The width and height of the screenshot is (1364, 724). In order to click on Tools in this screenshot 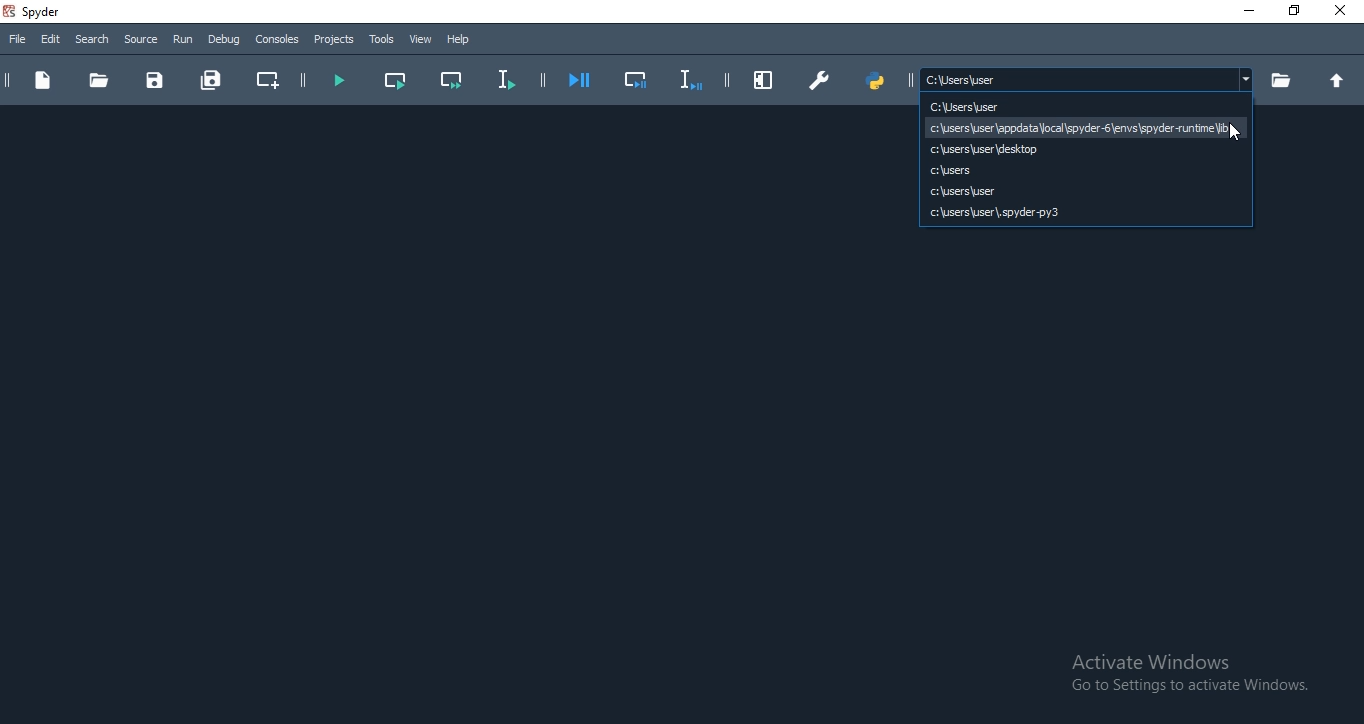, I will do `click(383, 40)`.